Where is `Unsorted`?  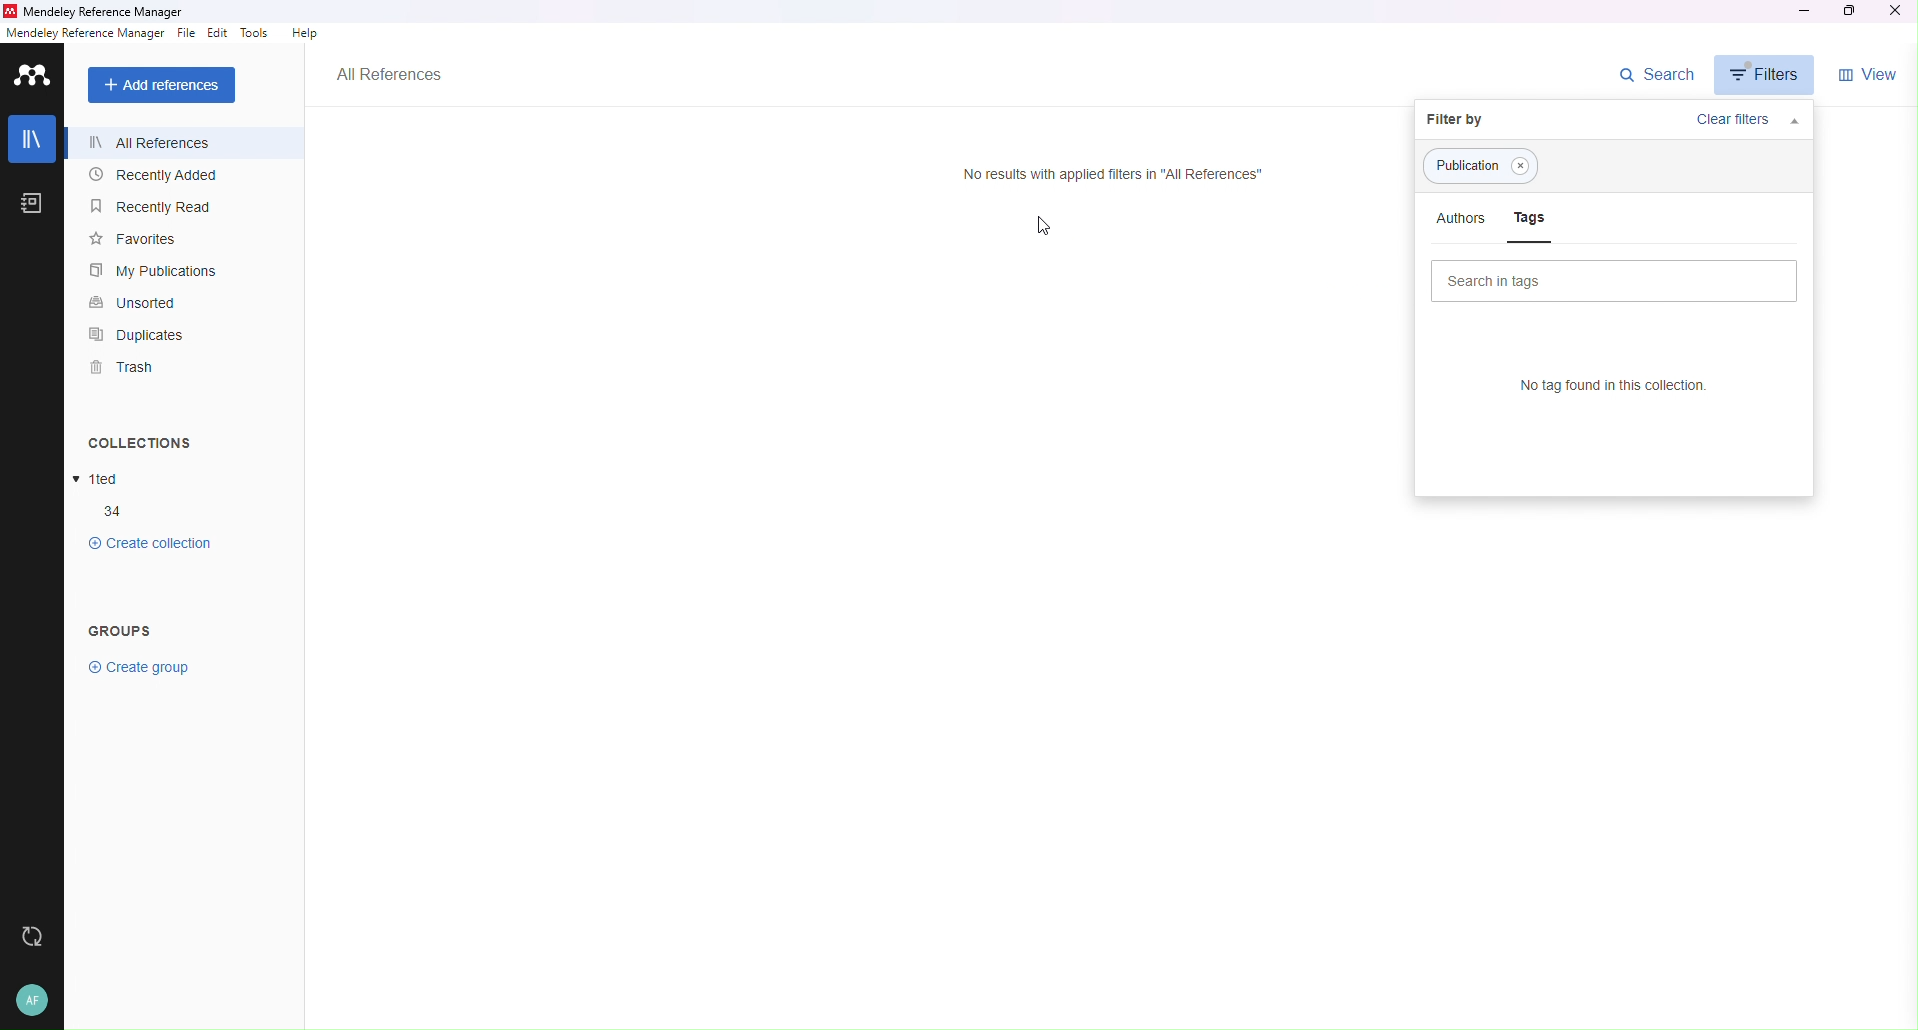 Unsorted is located at coordinates (151, 301).